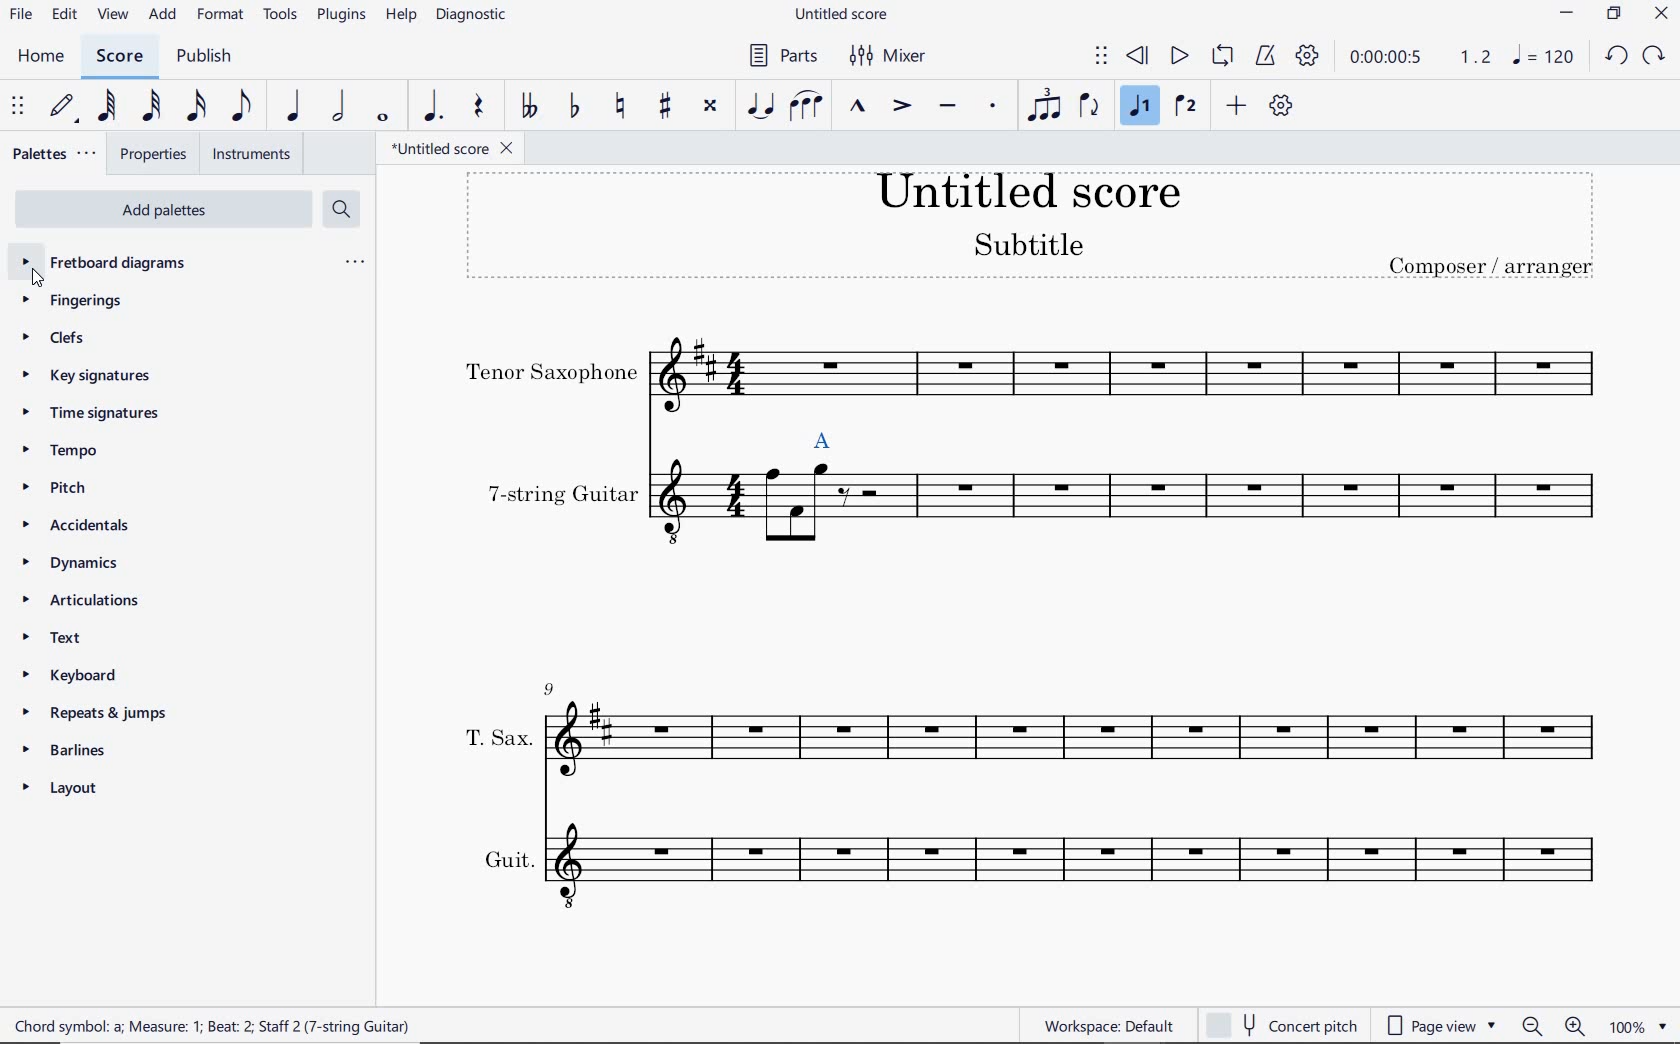 This screenshot has height=1044, width=1680. What do you see at coordinates (400, 17) in the screenshot?
I see `HELP` at bounding box center [400, 17].